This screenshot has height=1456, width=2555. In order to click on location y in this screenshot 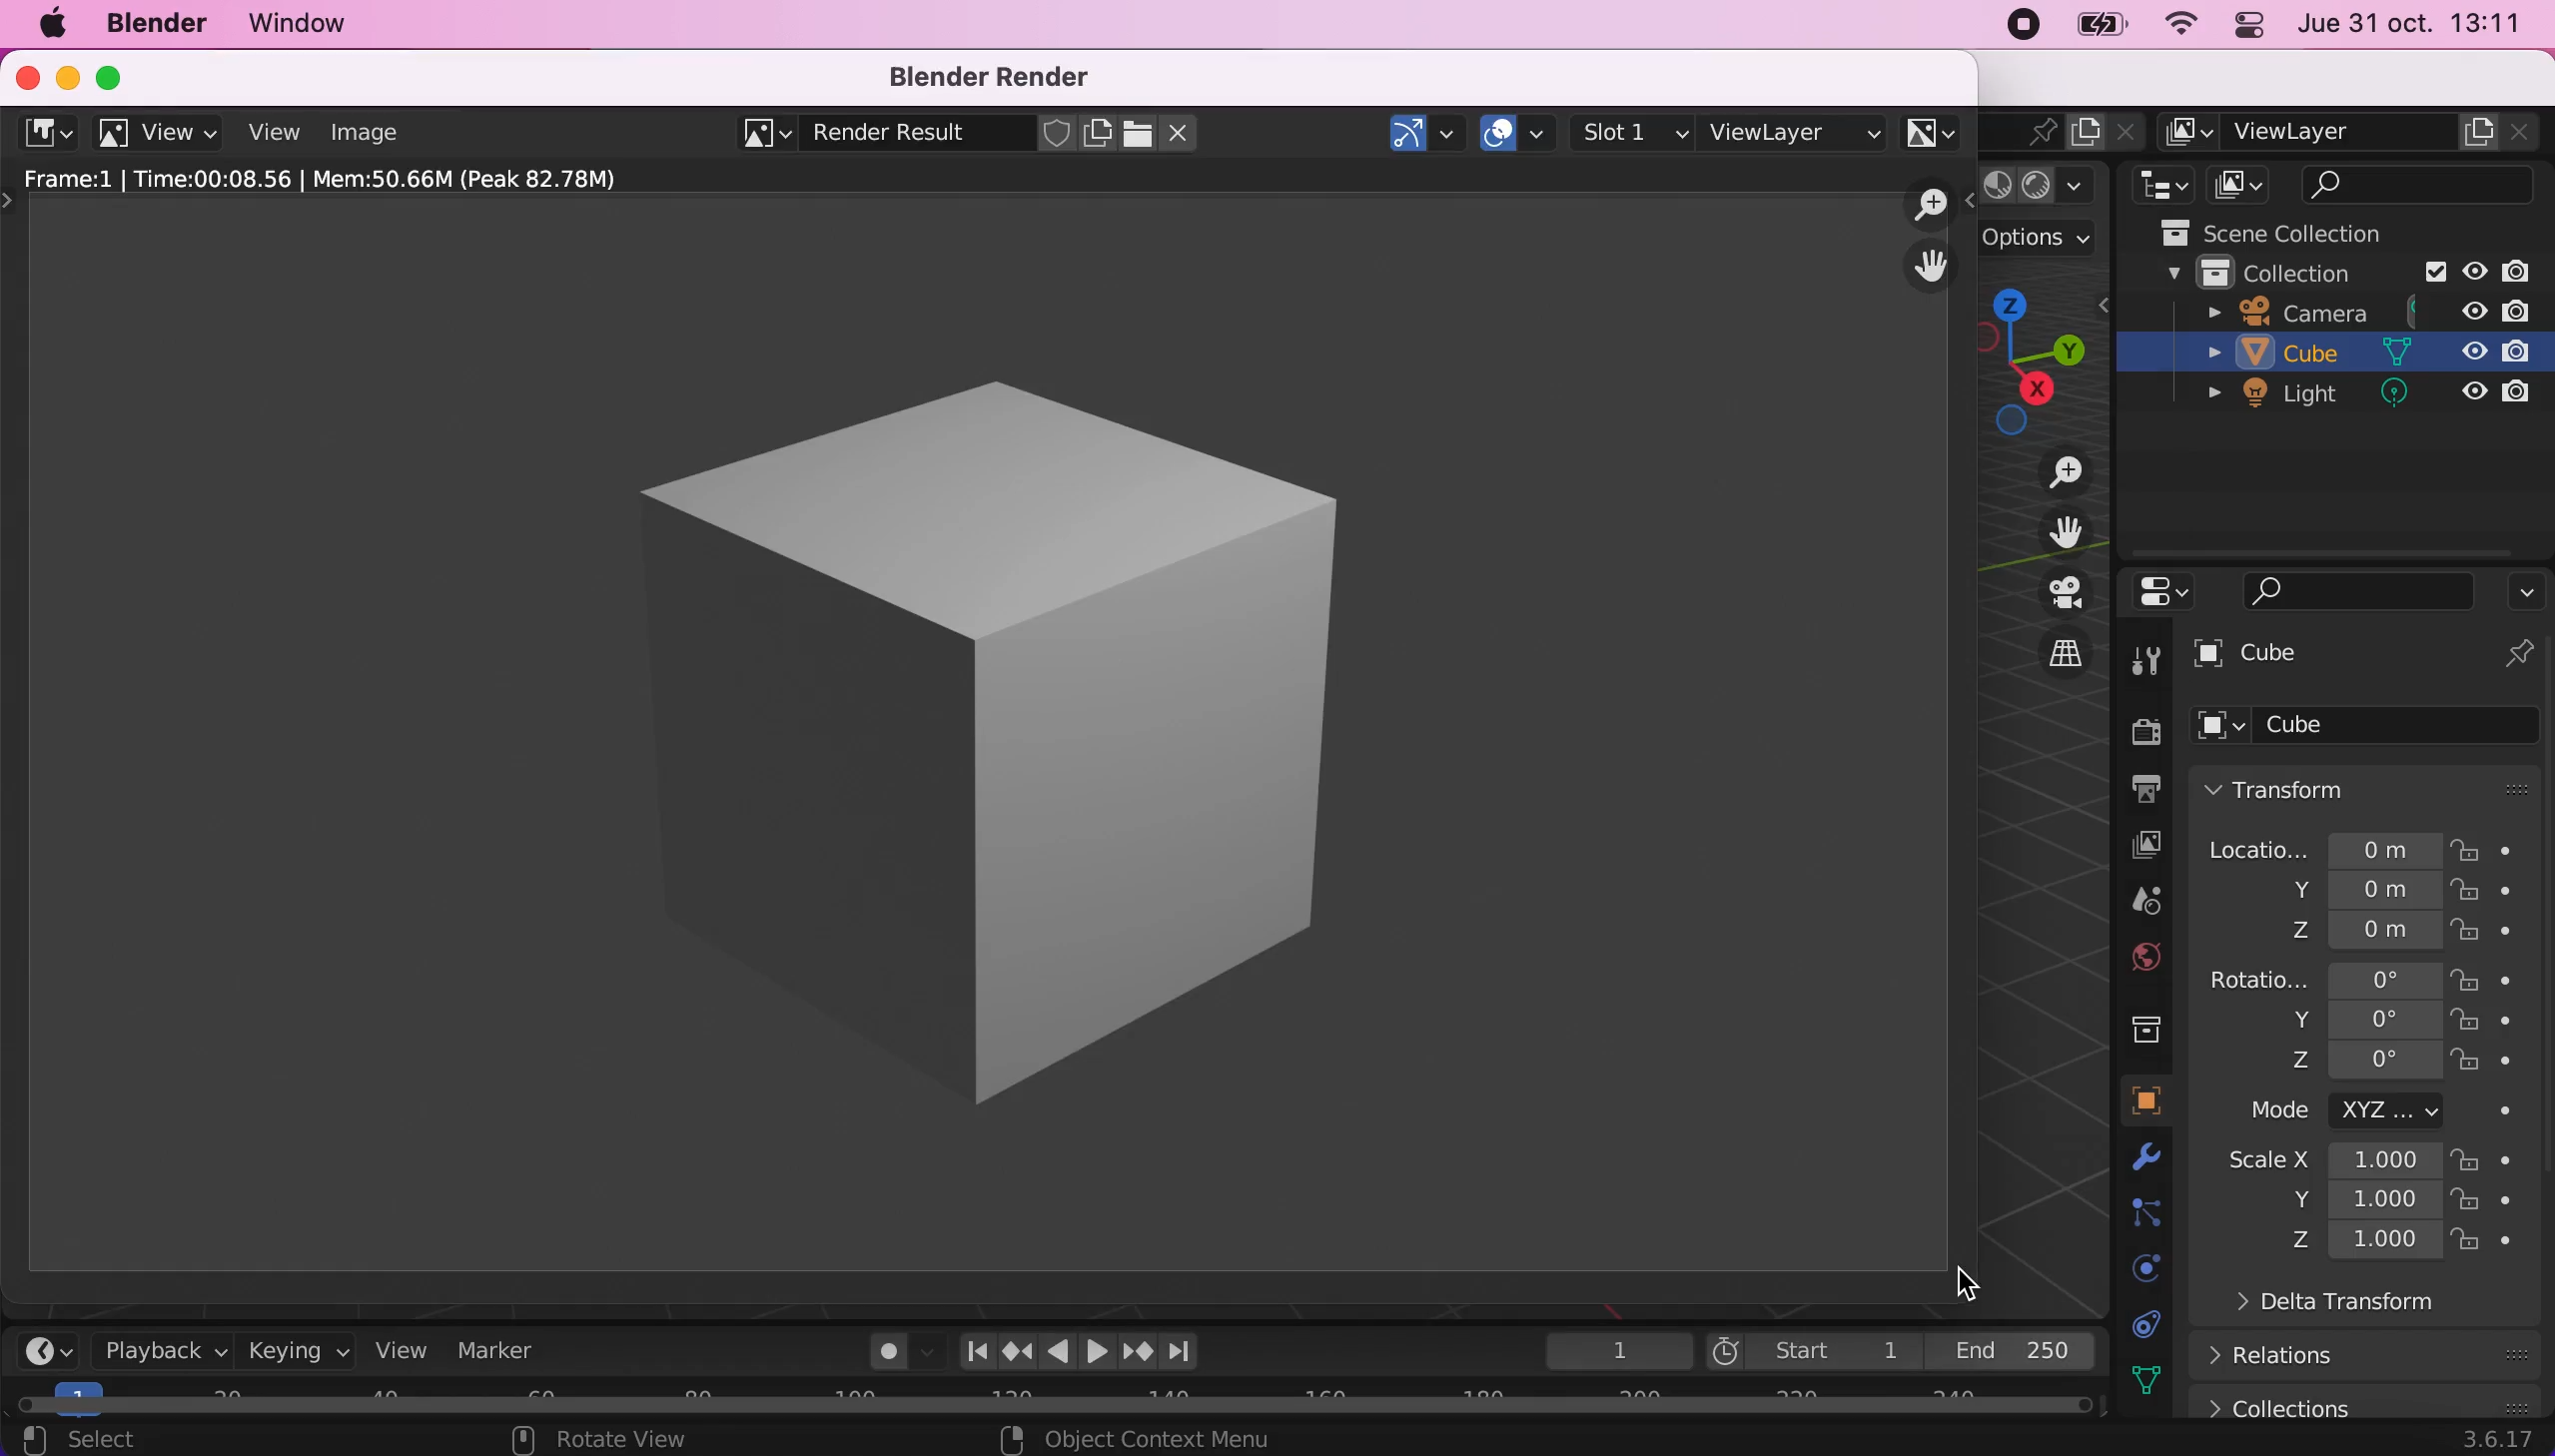, I will do `click(2325, 890)`.